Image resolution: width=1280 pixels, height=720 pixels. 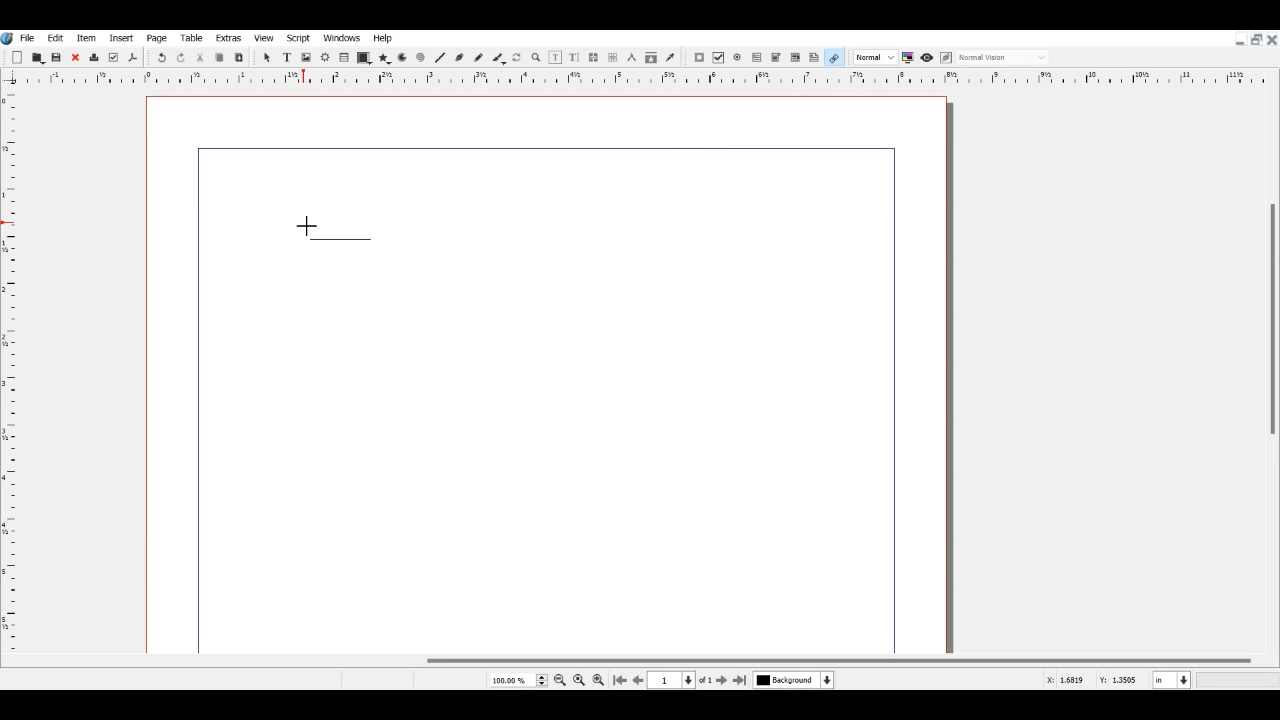 What do you see at coordinates (579, 679) in the screenshot?
I see `Zoom to 100%` at bounding box center [579, 679].